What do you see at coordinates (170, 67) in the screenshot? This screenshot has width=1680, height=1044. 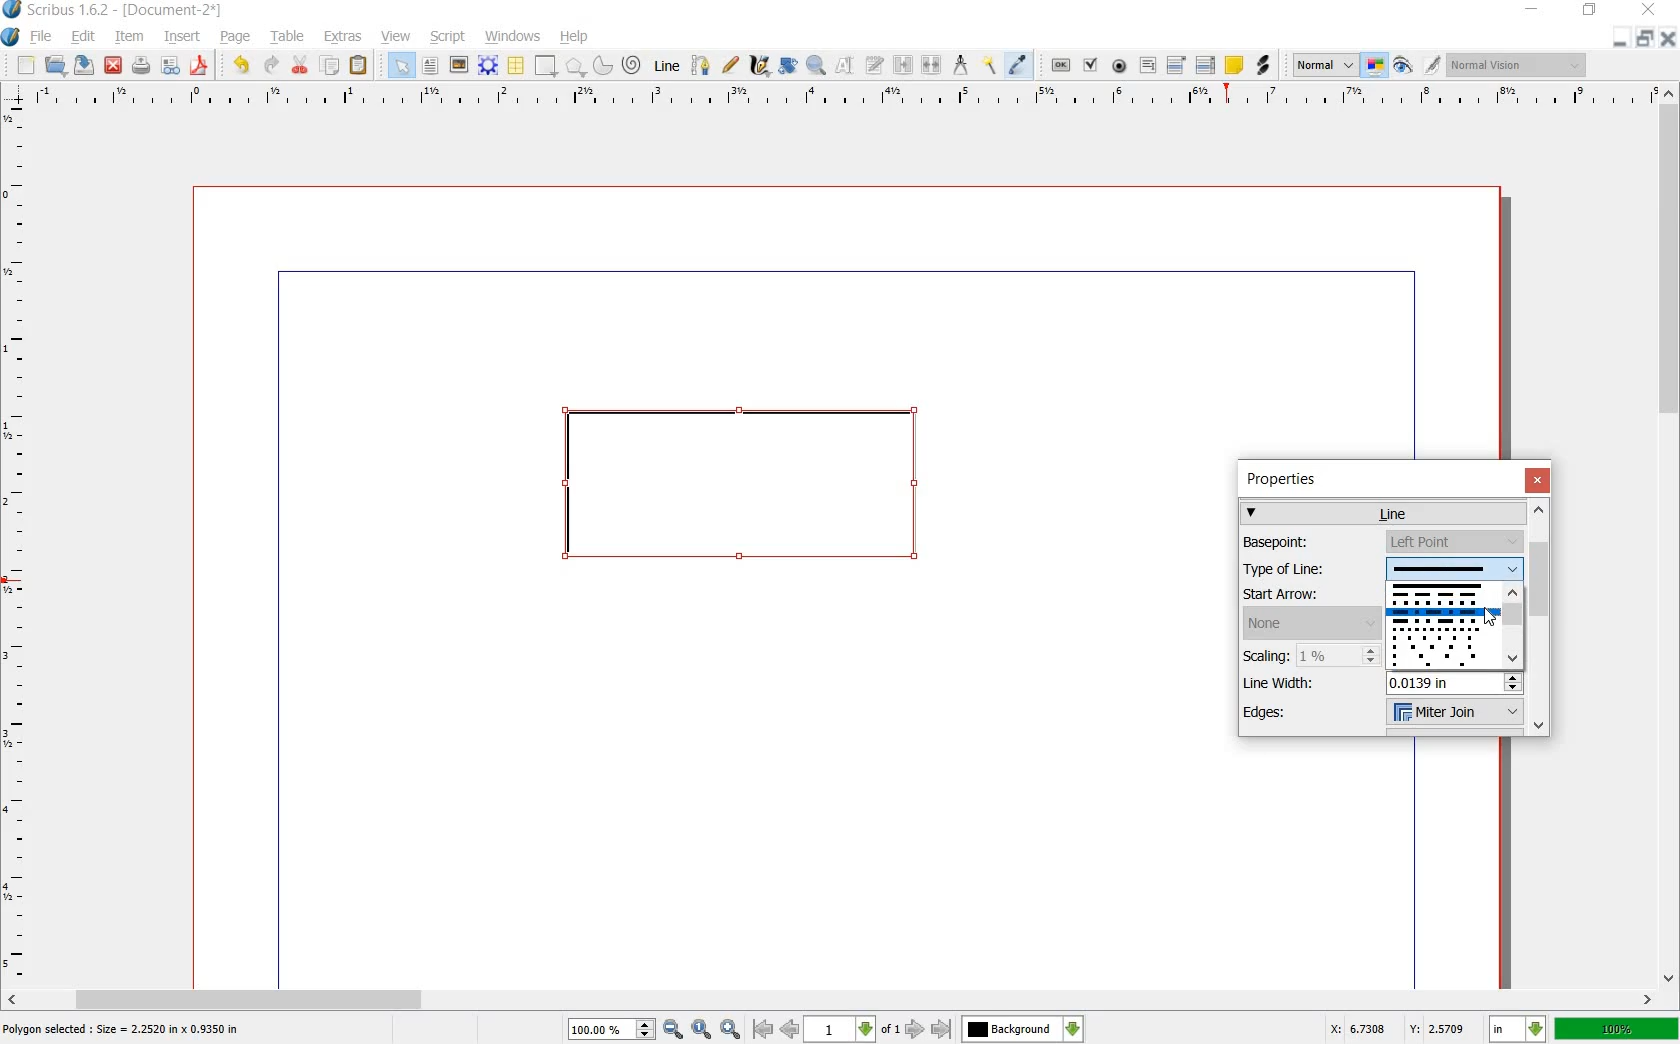 I see `PRFELIGHT VERIFIER` at bounding box center [170, 67].